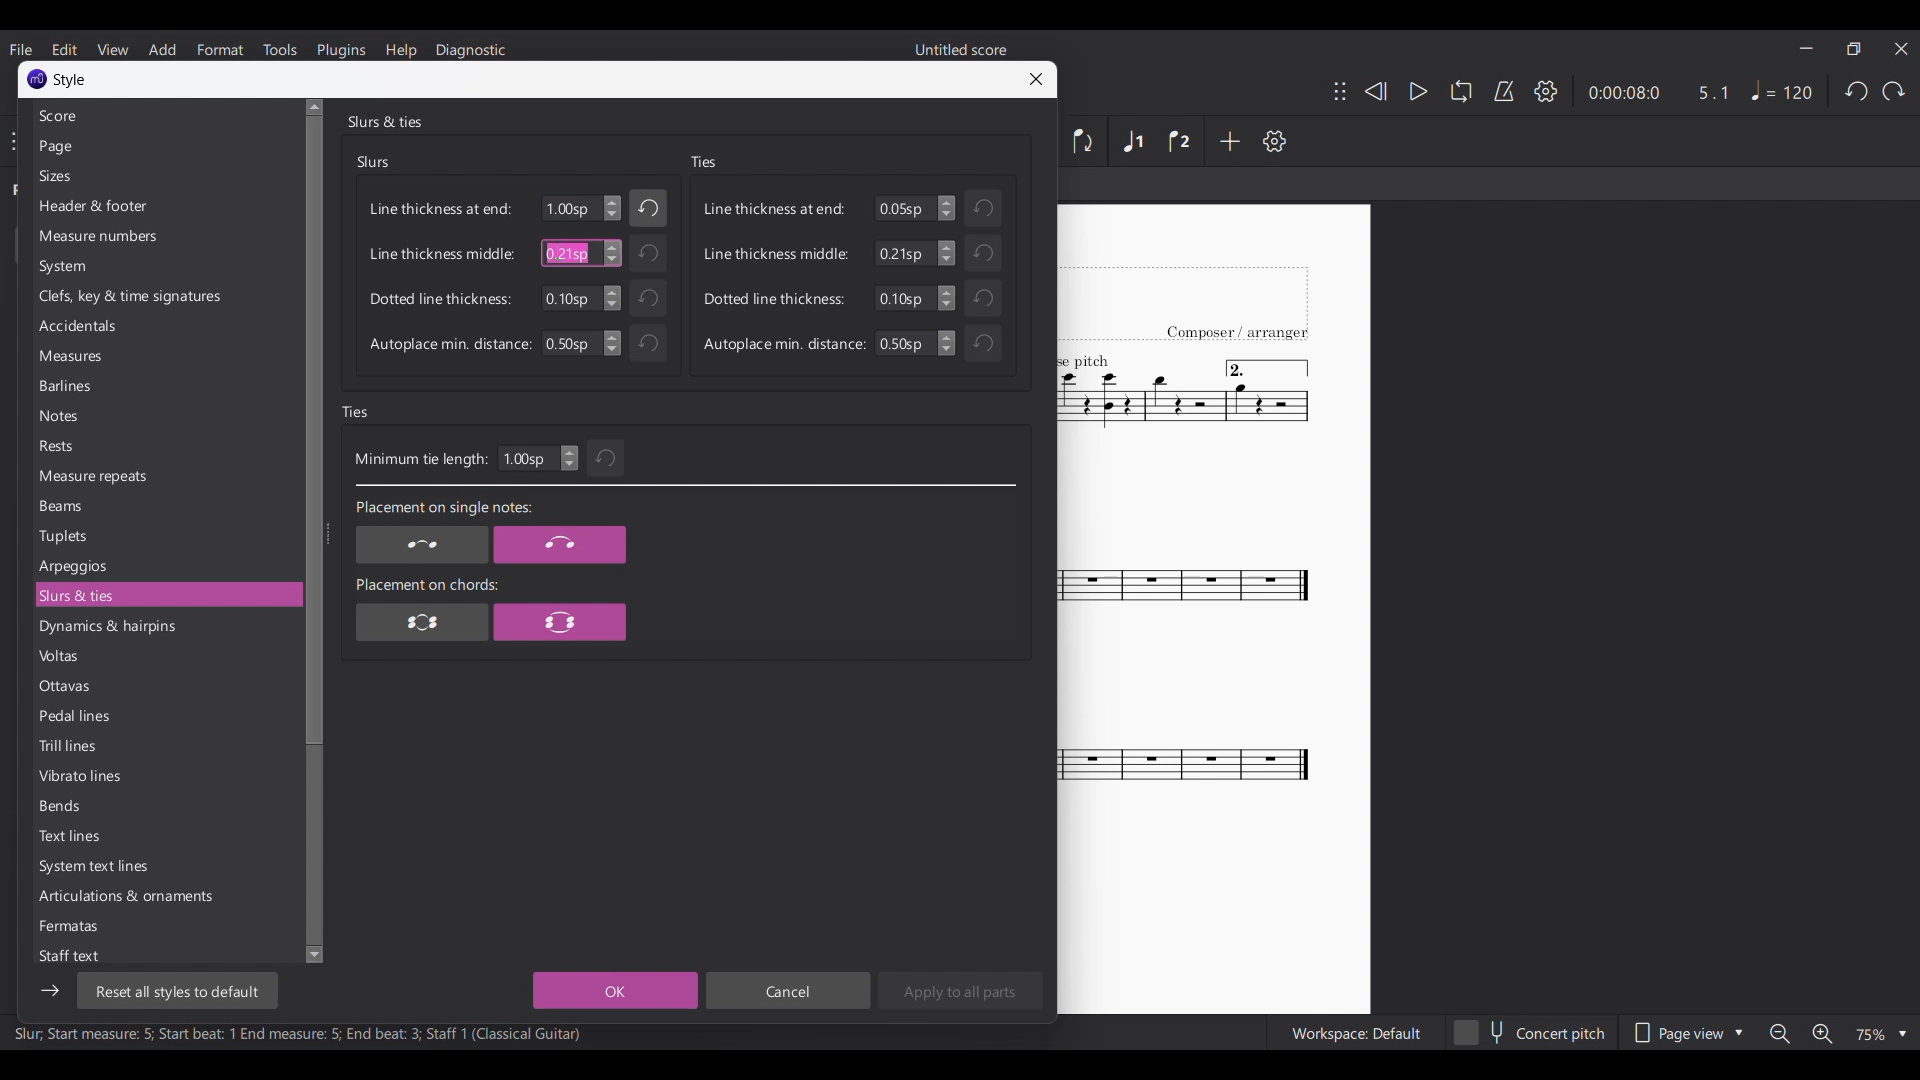 This screenshot has width=1920, height=1080. I want to click on Beams, so click(166, 506).